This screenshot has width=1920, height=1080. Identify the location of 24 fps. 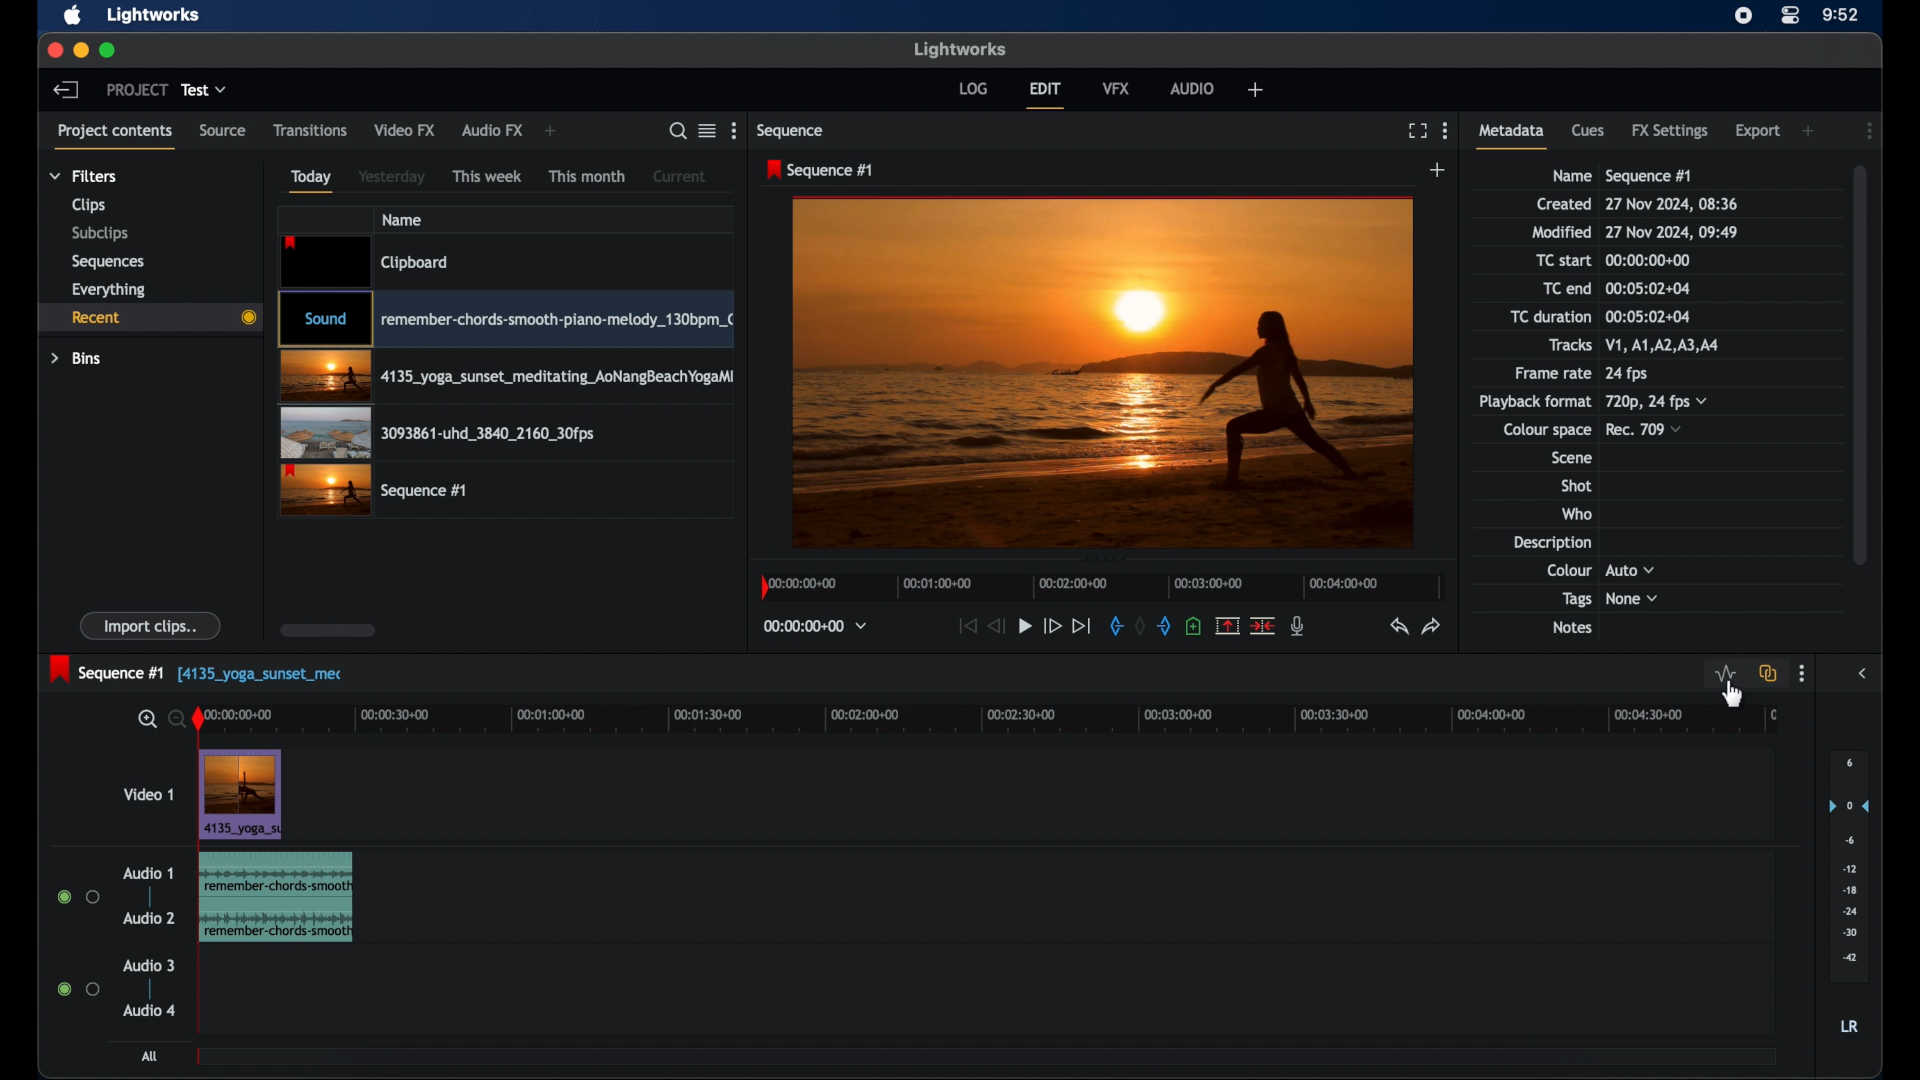
(1627, 374).